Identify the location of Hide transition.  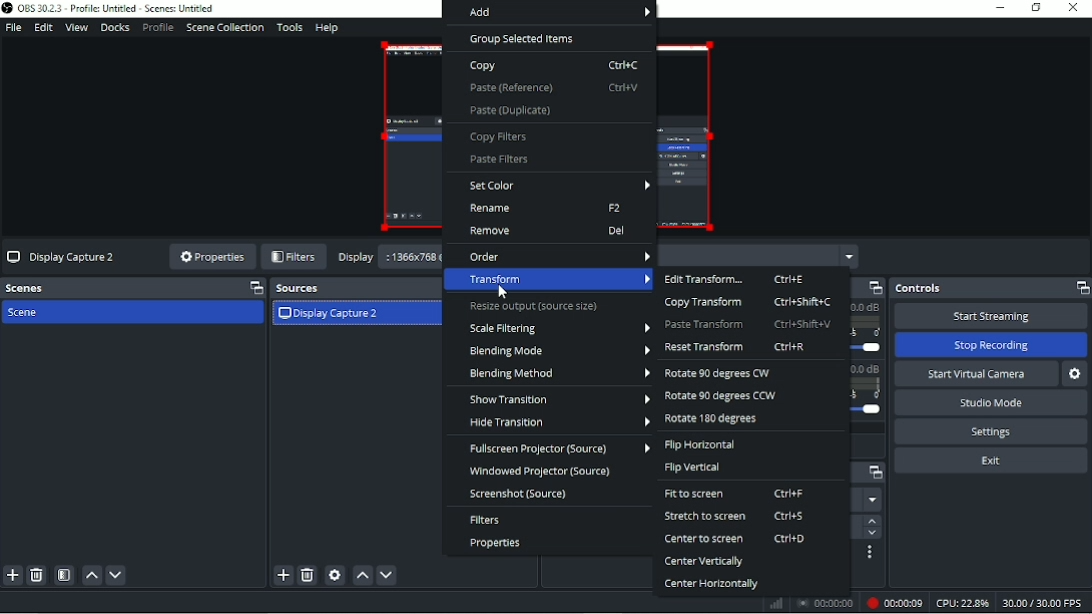
(558, 422).